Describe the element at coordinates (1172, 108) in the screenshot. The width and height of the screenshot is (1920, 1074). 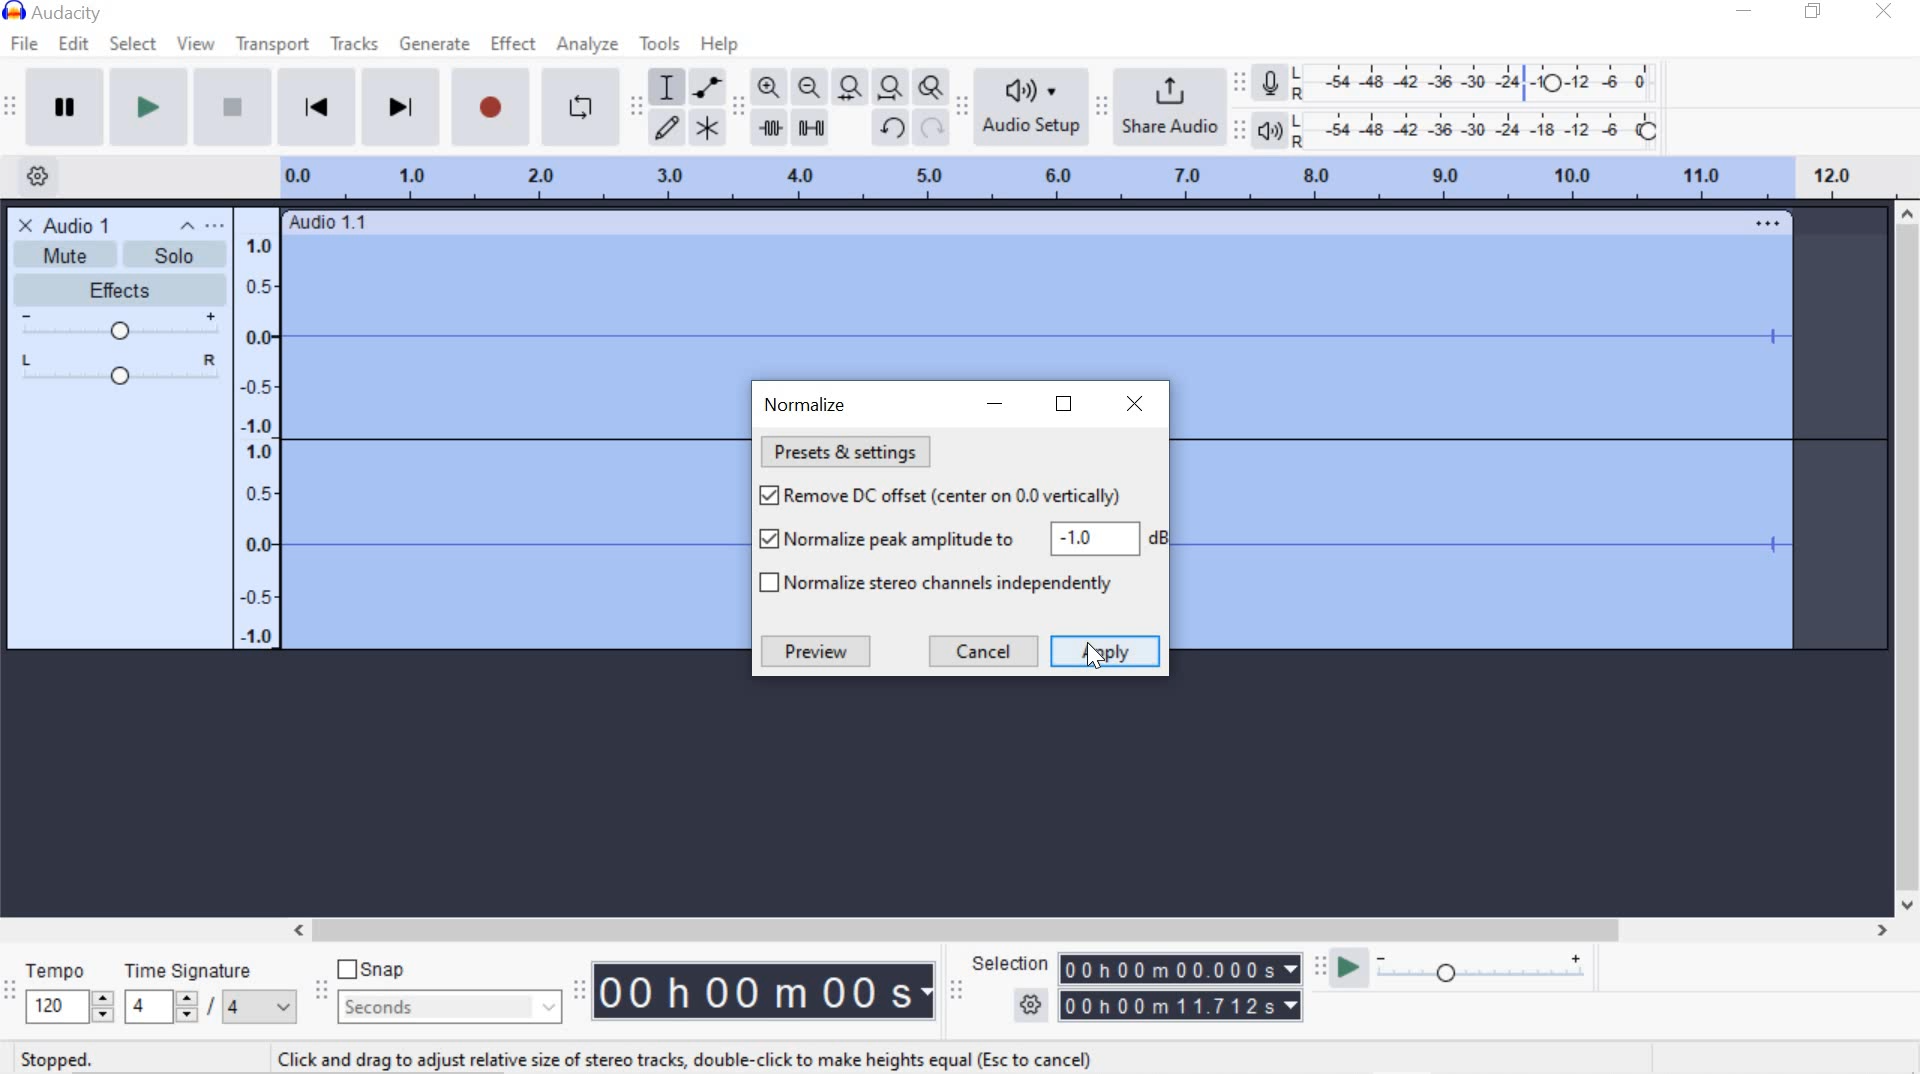
I see `Share audio` at that location.